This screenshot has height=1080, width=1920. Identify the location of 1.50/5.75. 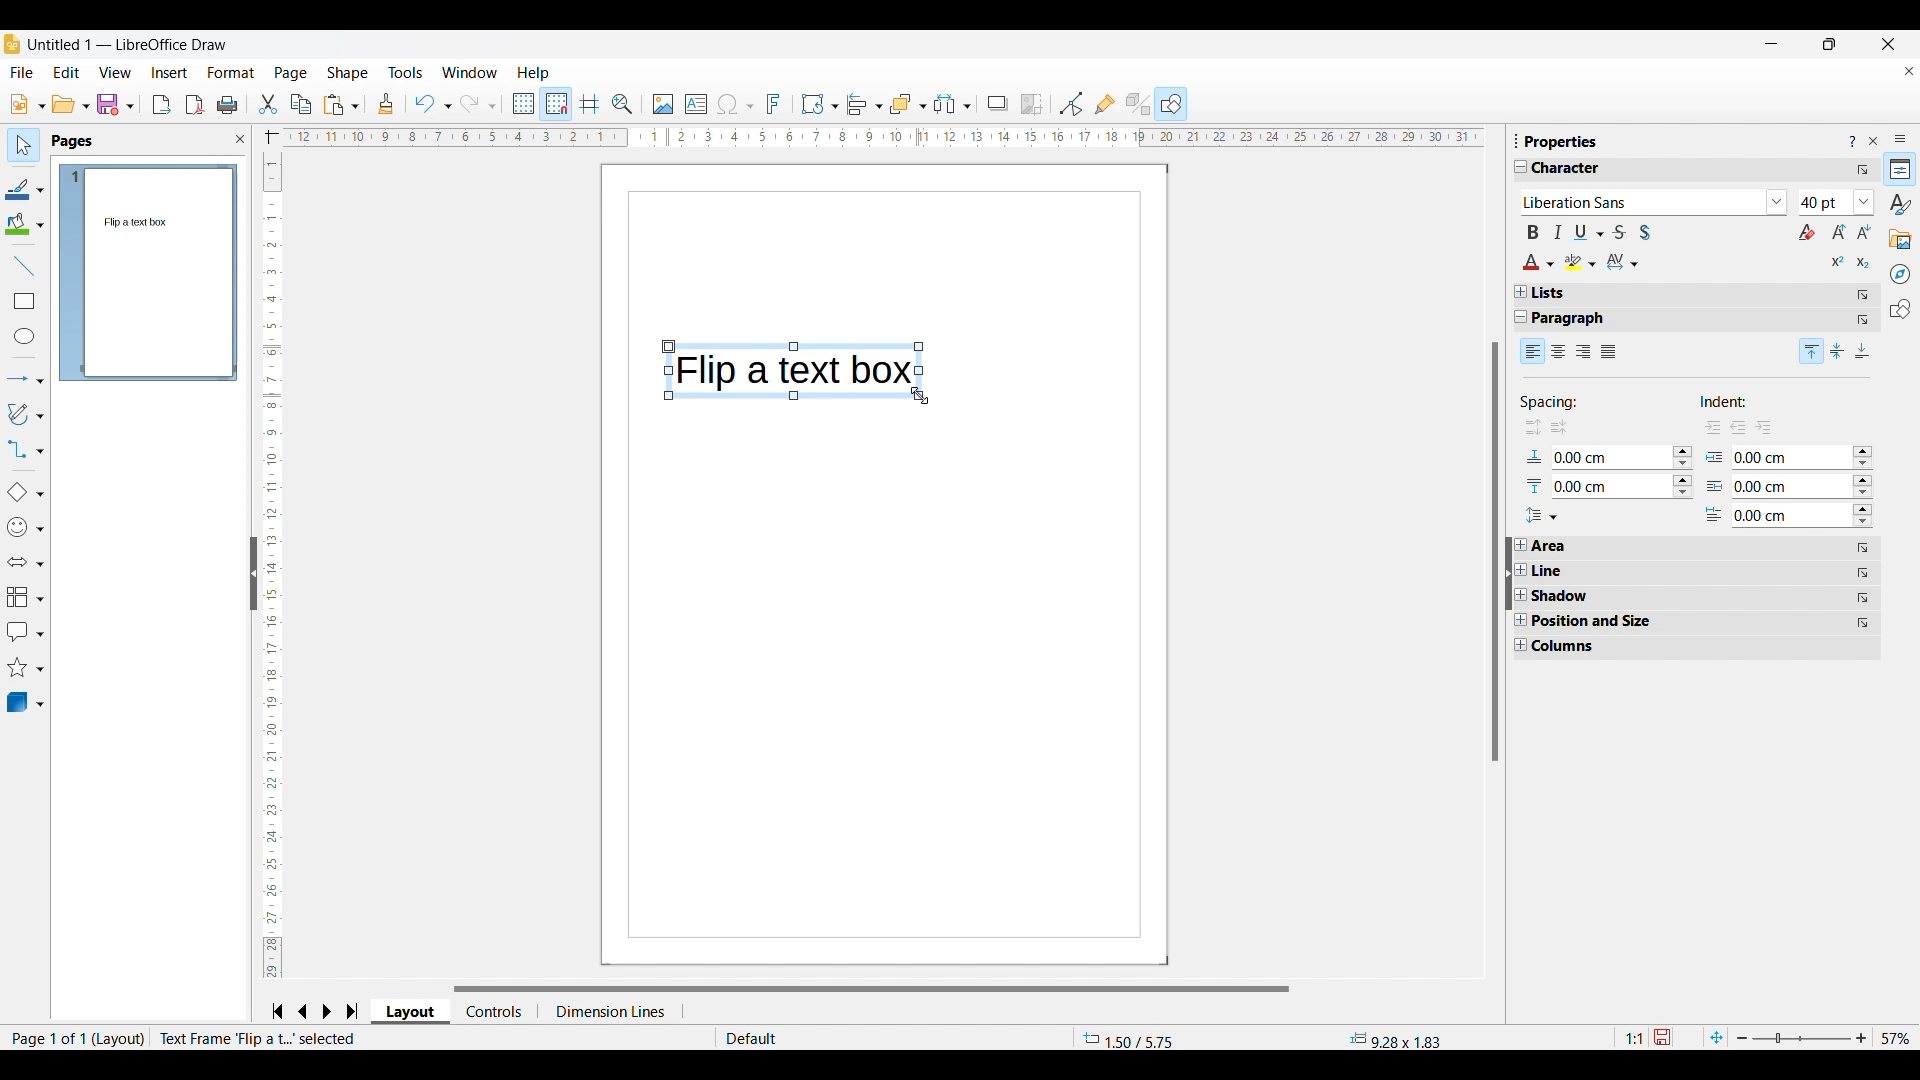
(1130, 1039).